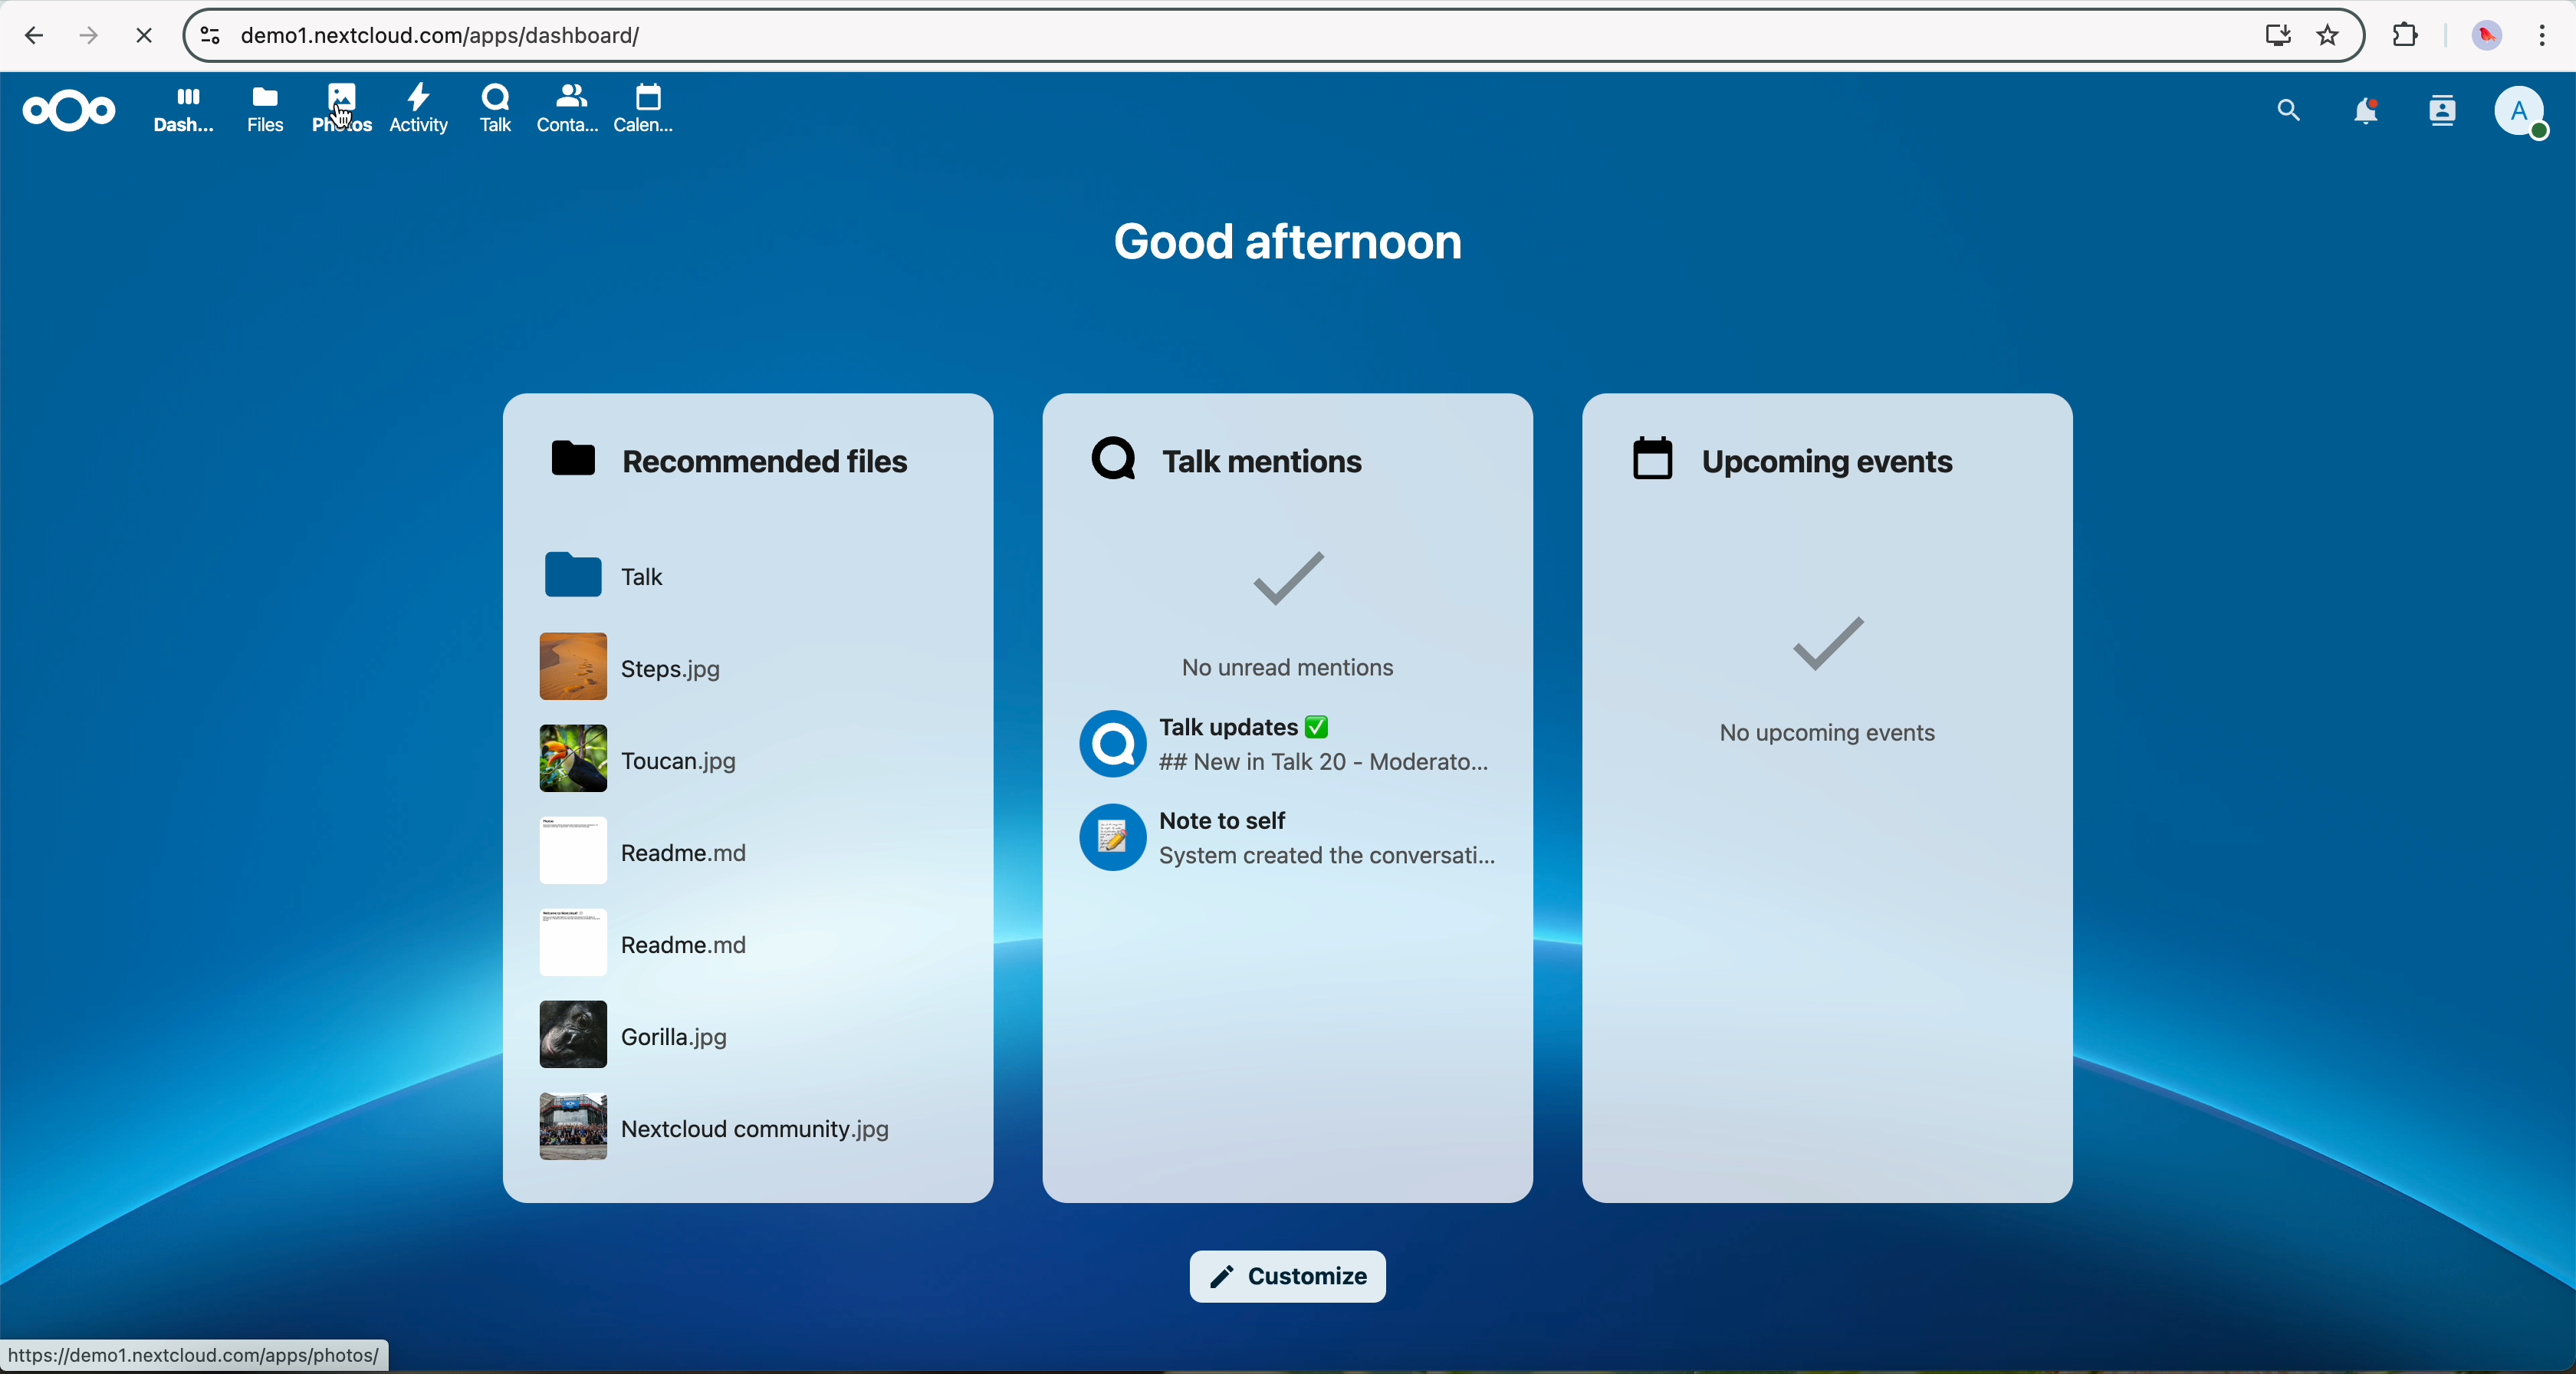 The height and width of the screenshot is (1374, 2576). What do you see at coordinates (2540, 40) in the screenshot?
I see `customize and control Google Chrome` at bounding box center [2540, 40].